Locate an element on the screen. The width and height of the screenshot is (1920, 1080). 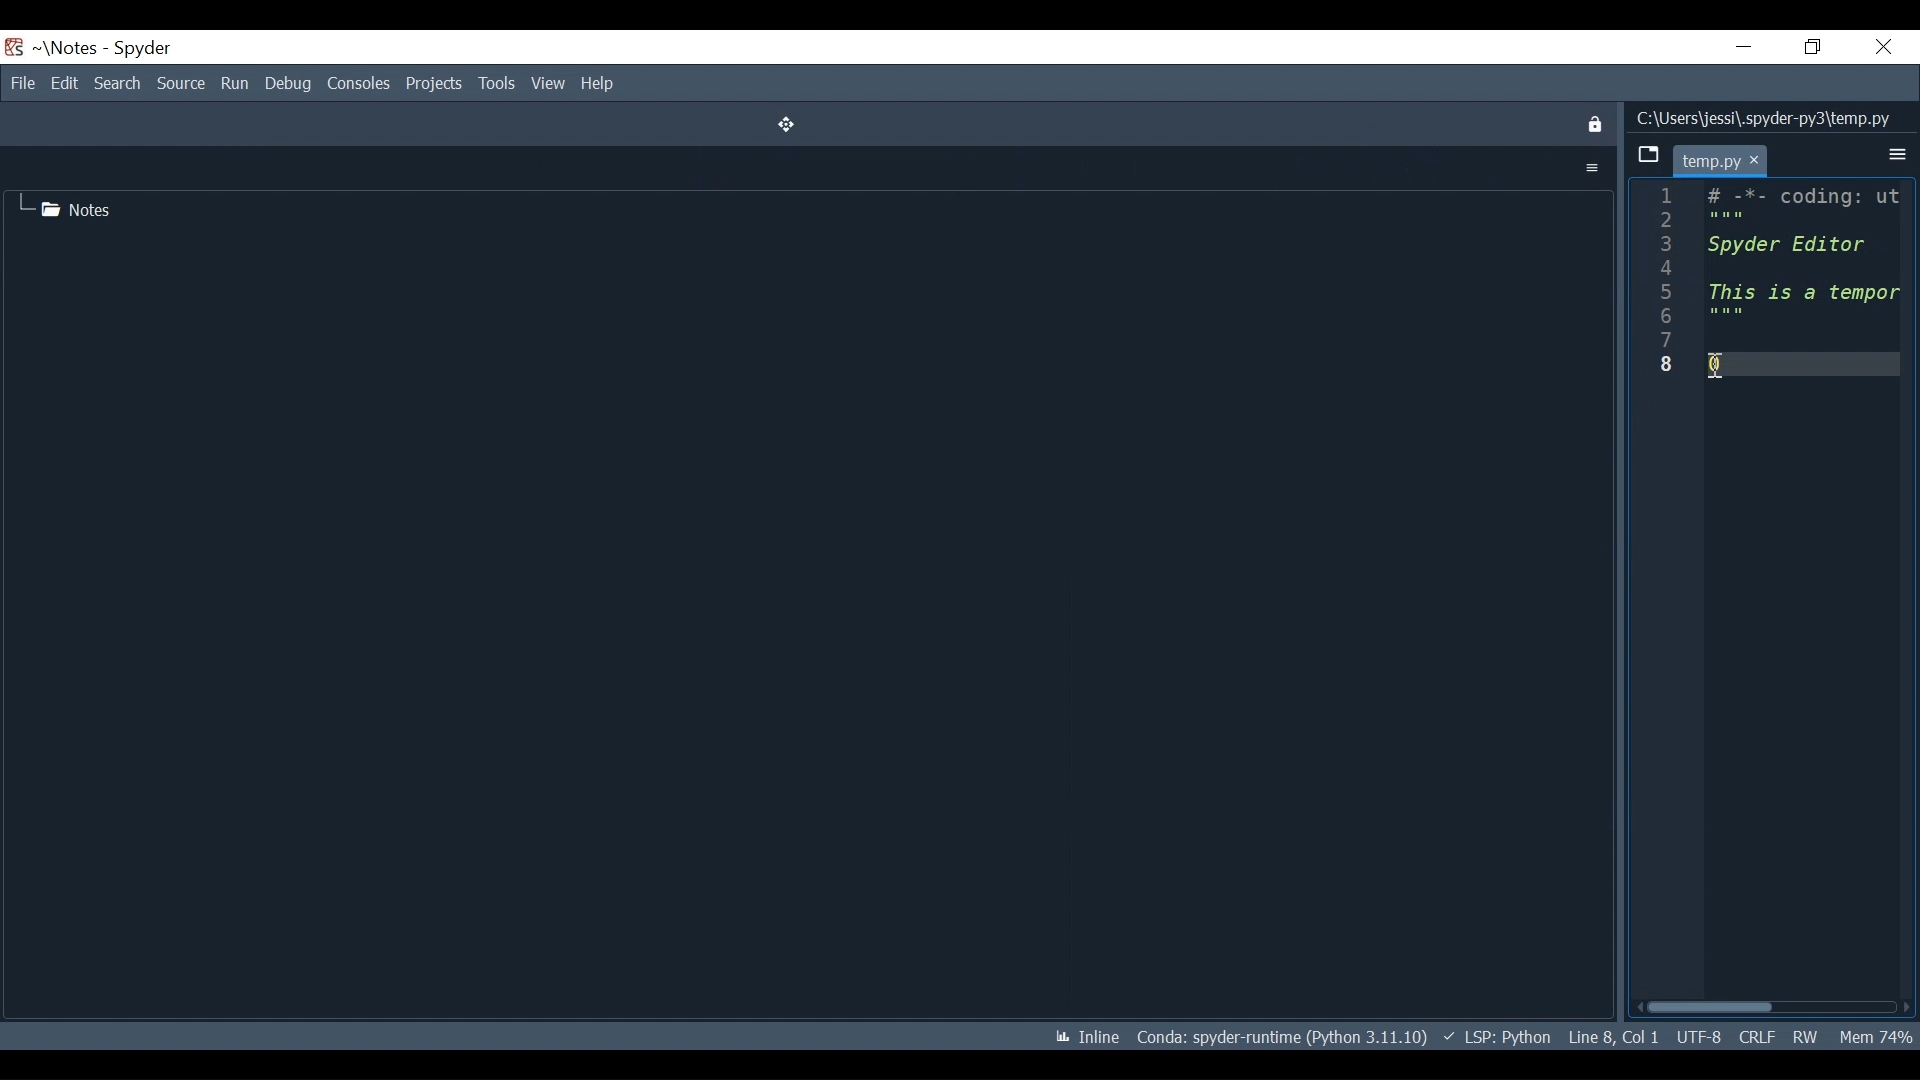
Browse tab is located at coordinates (1647, 156).